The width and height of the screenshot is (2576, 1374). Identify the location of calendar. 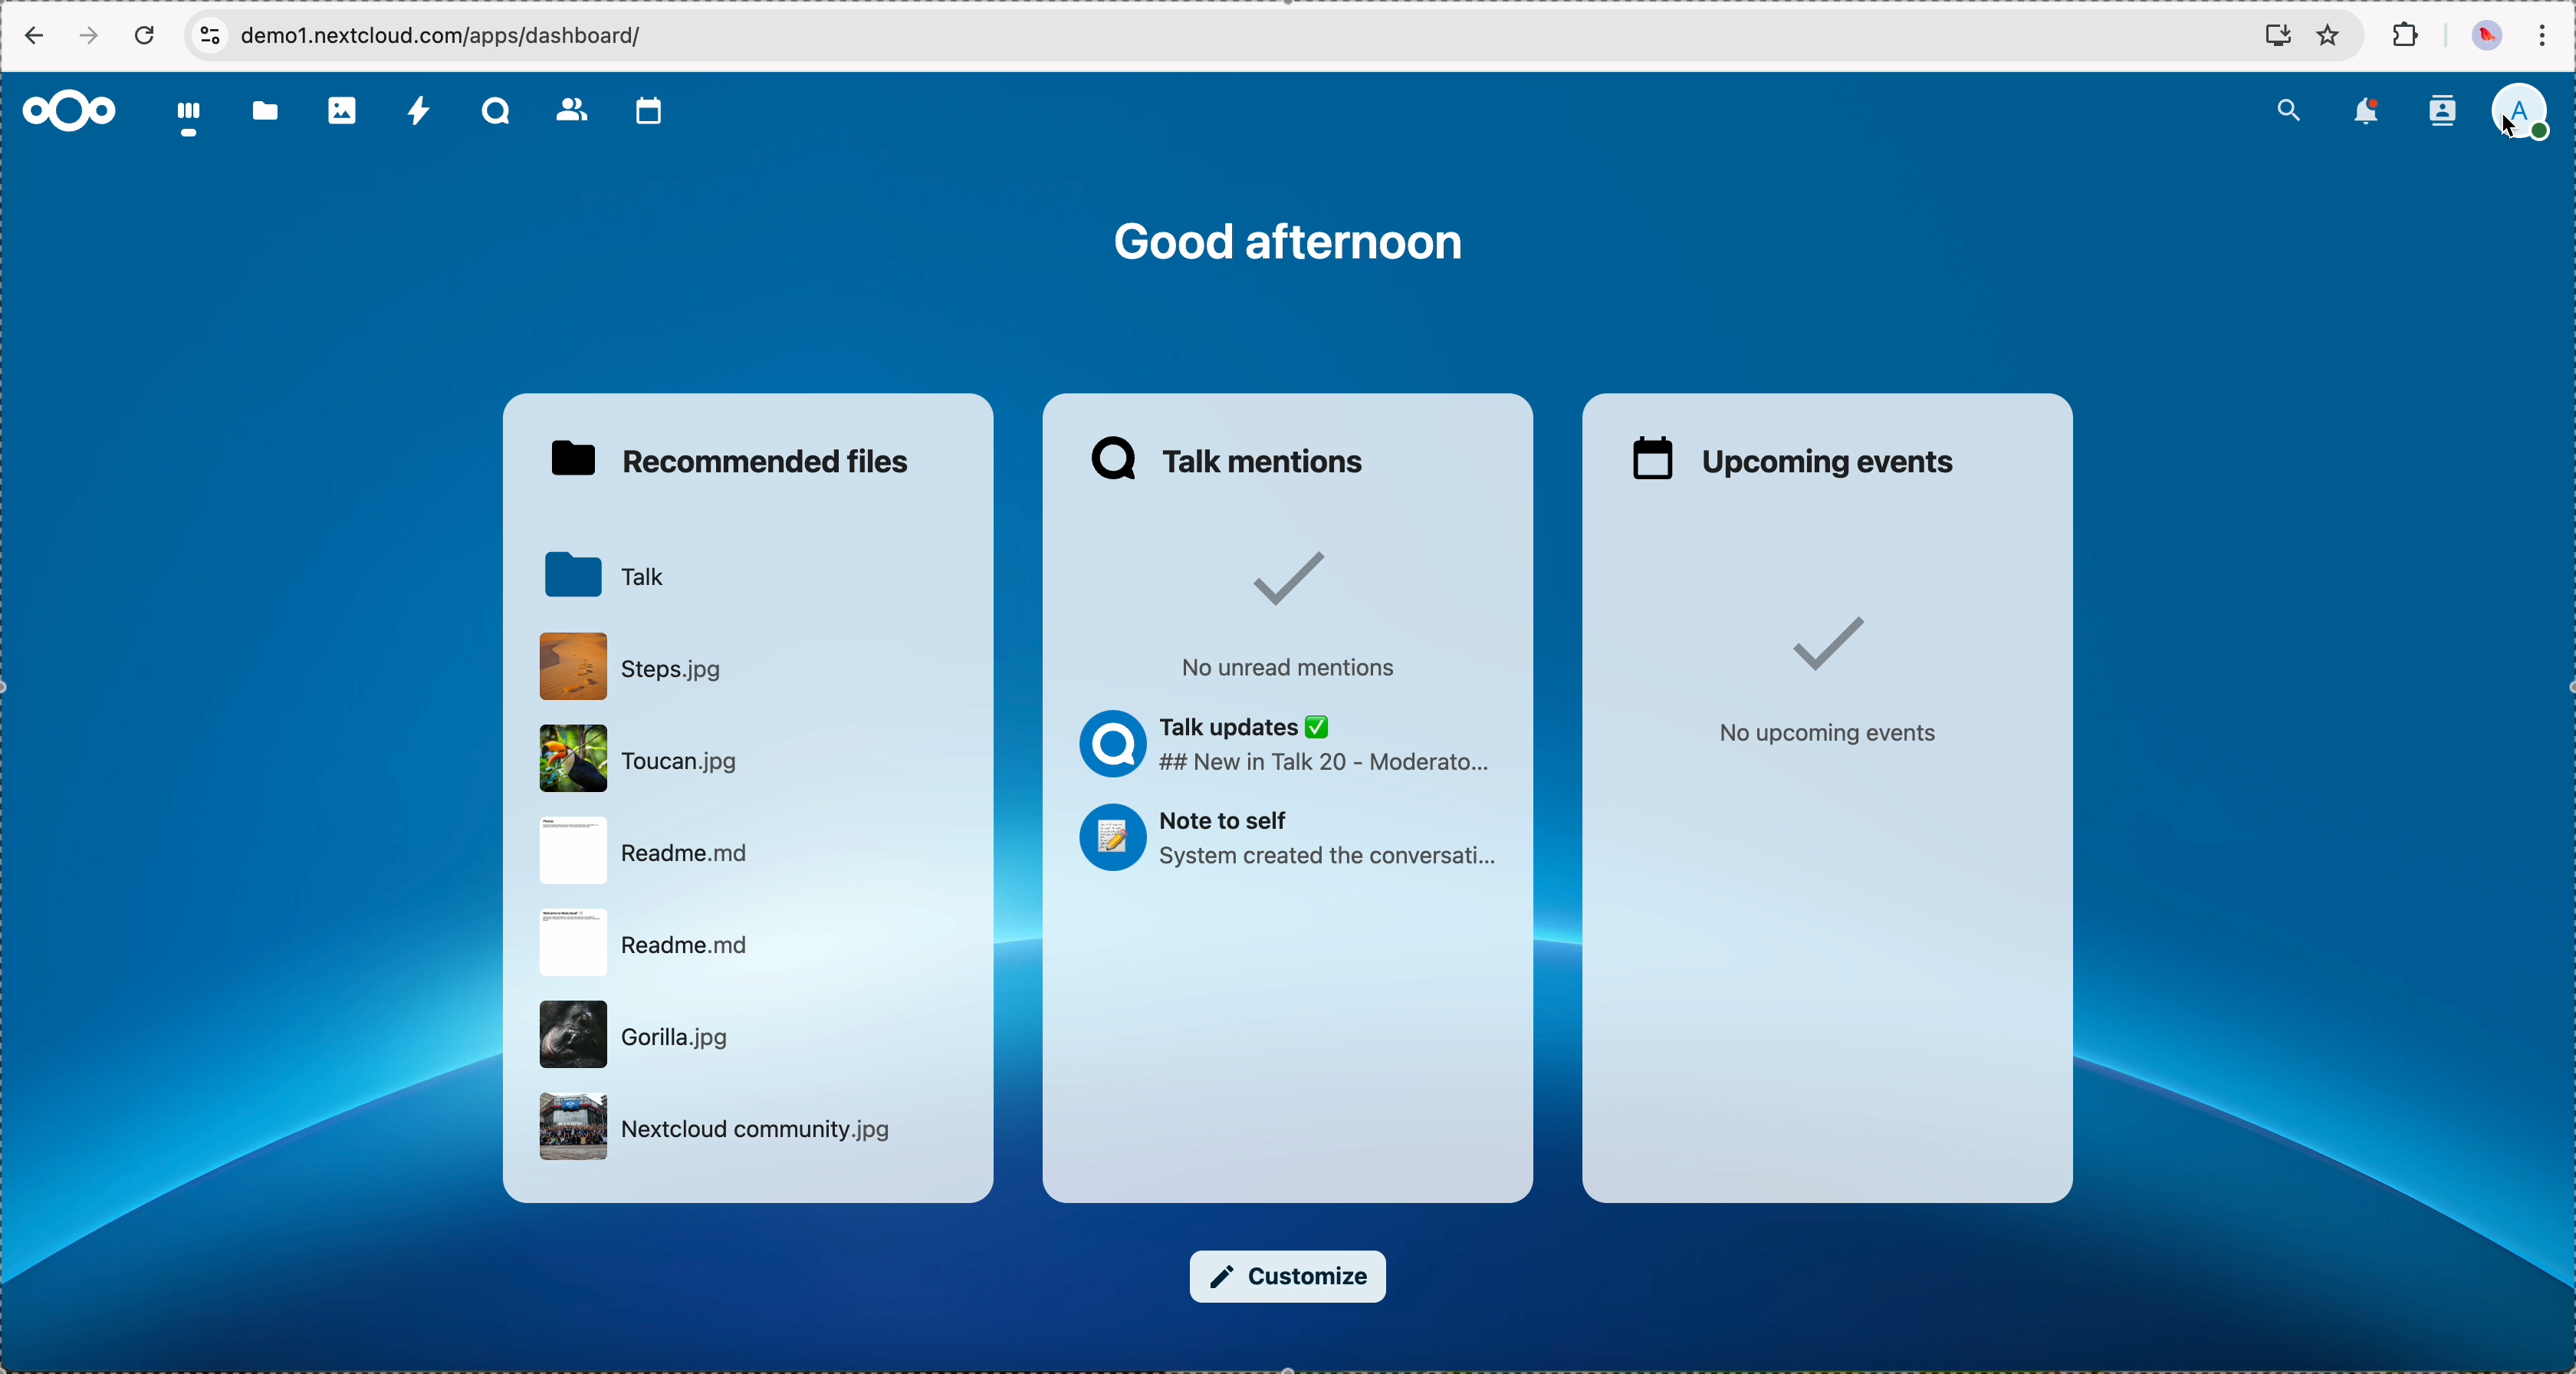
(650, 111).